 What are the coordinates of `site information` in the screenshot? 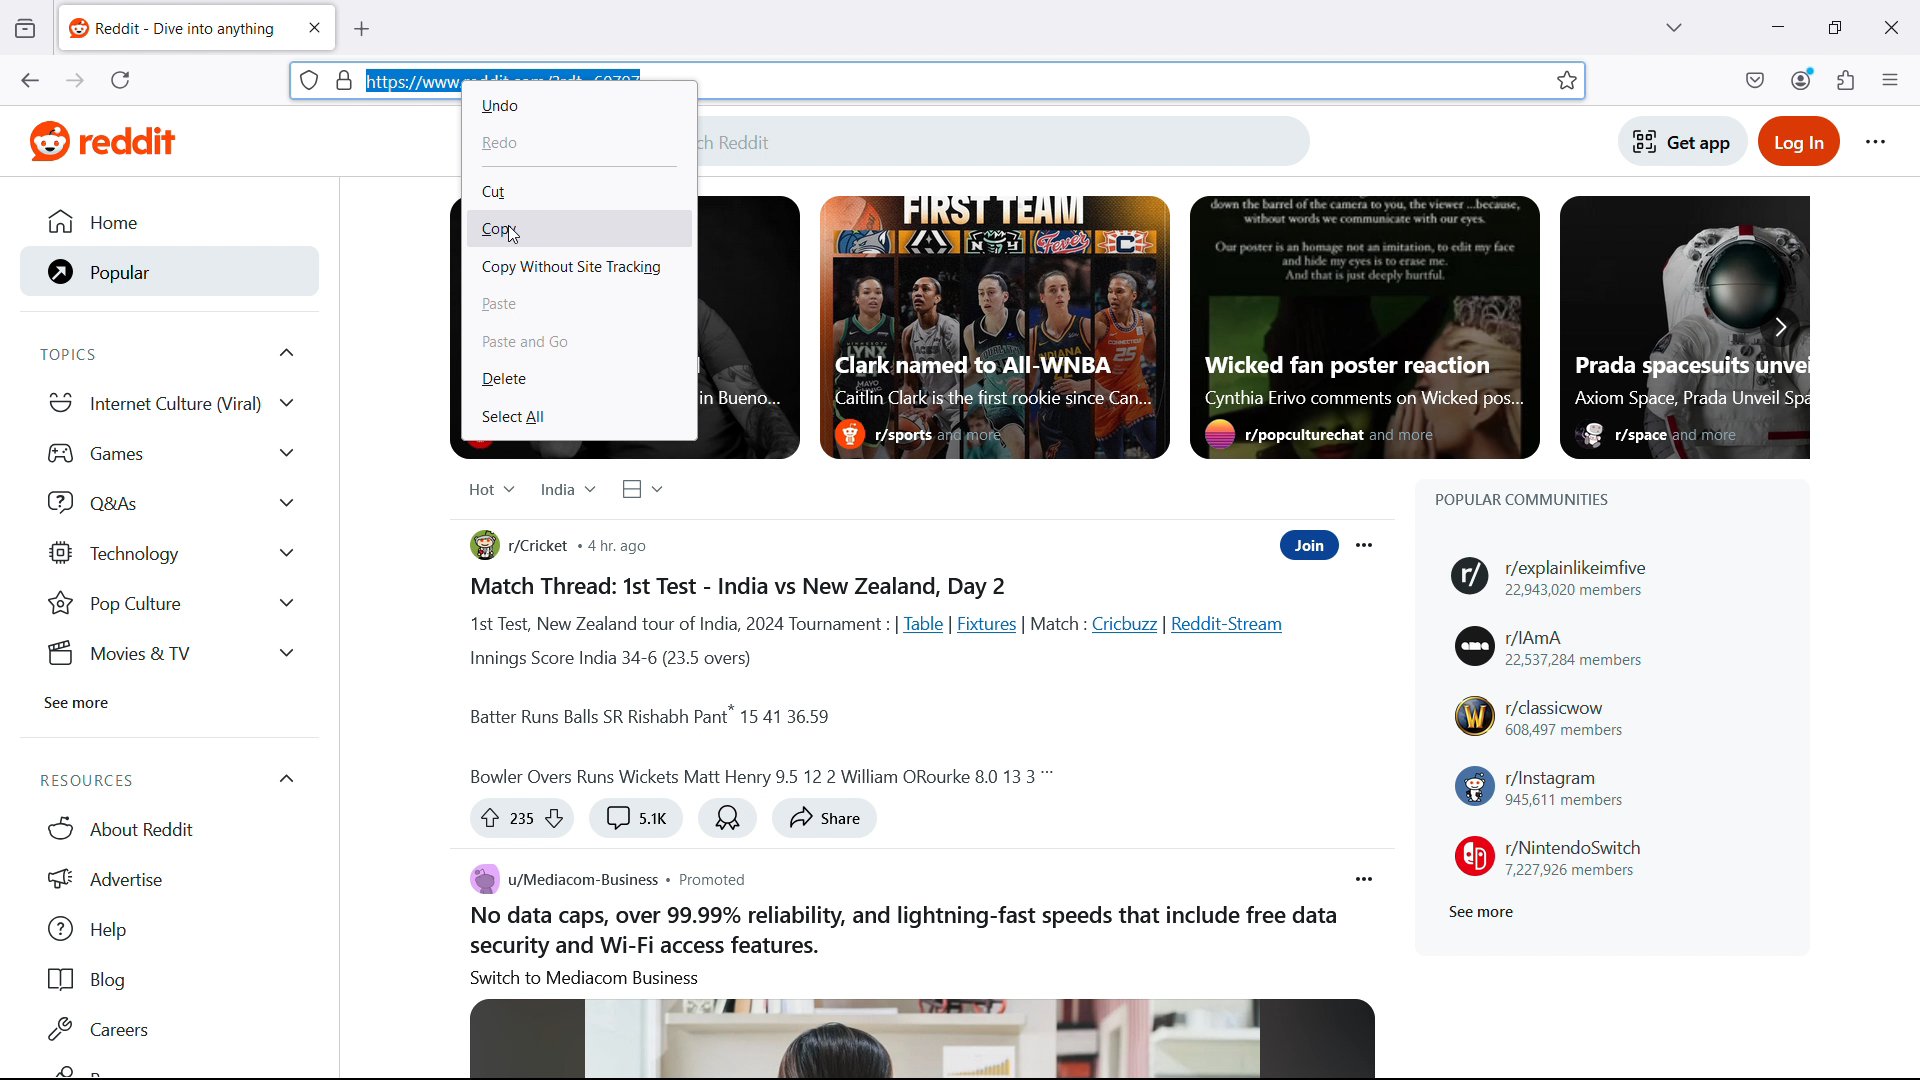 It's located at (310, 79).